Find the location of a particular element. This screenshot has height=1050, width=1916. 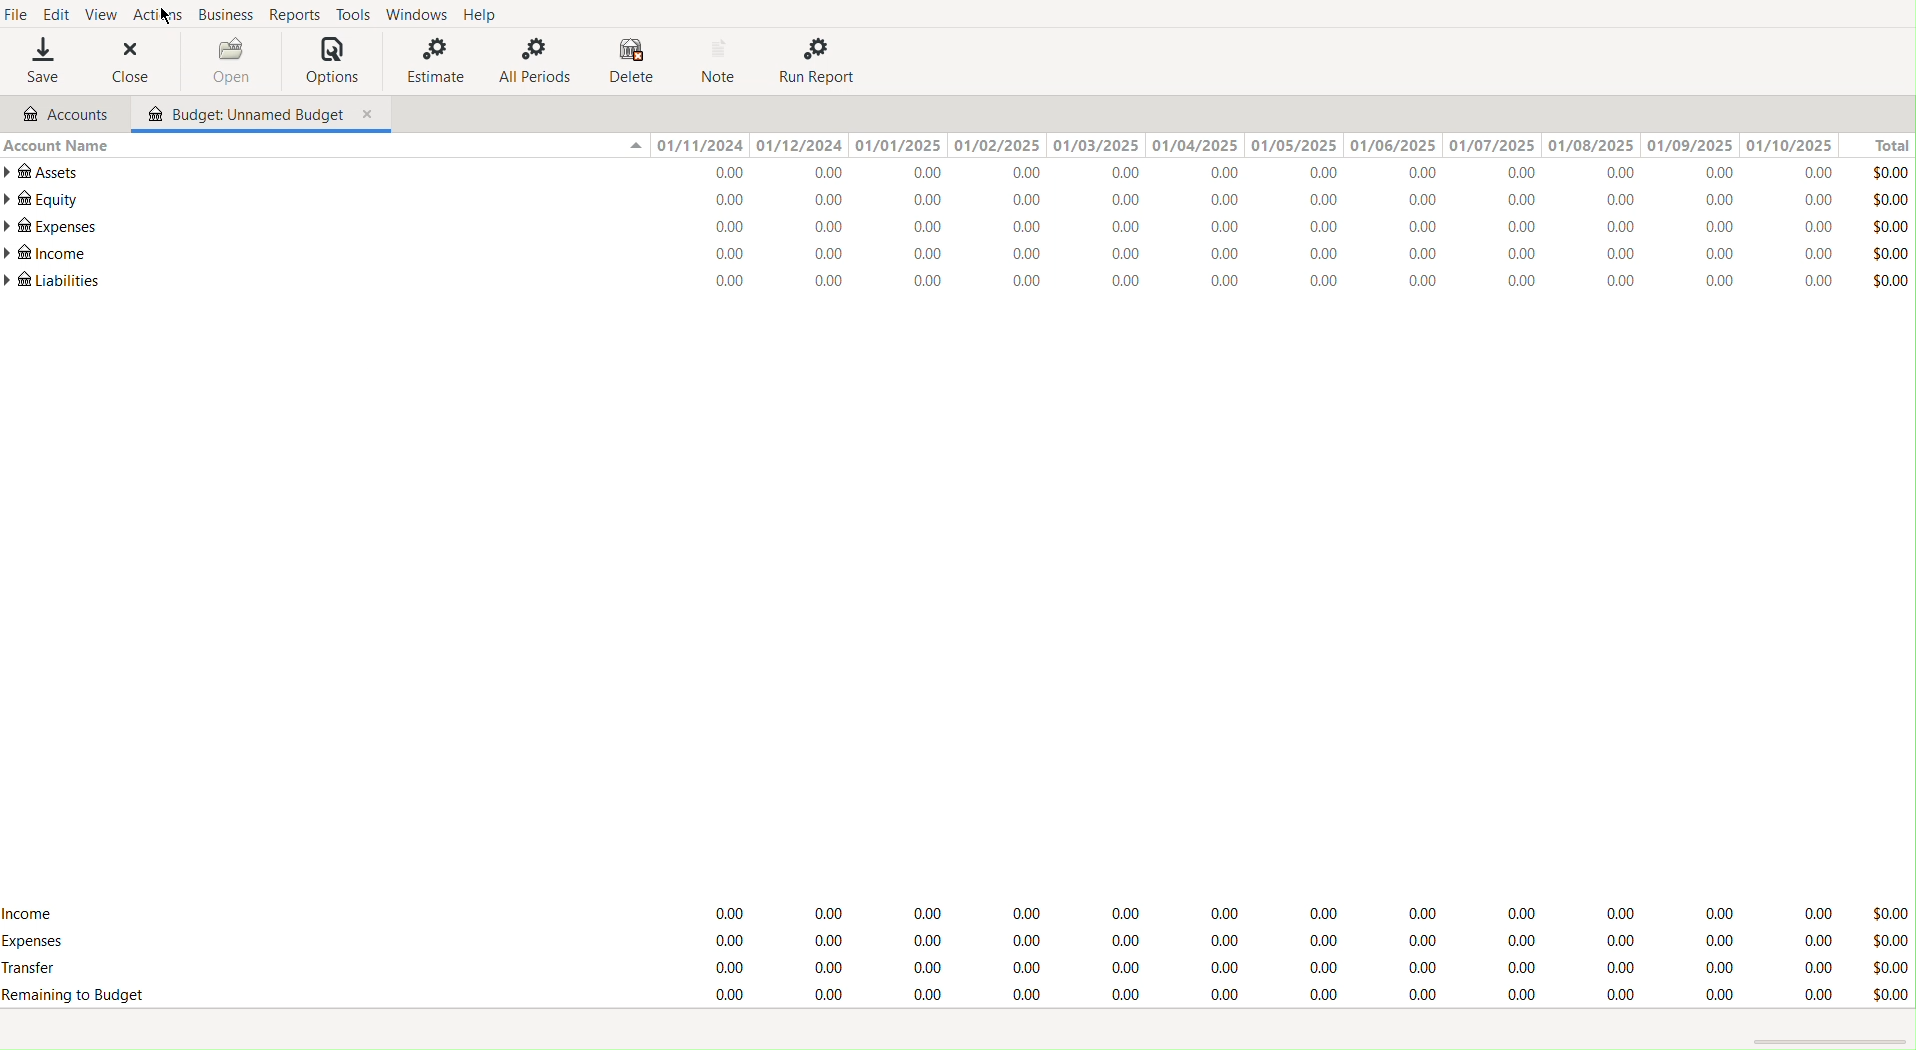

Close is located at coordinates (132, 64).